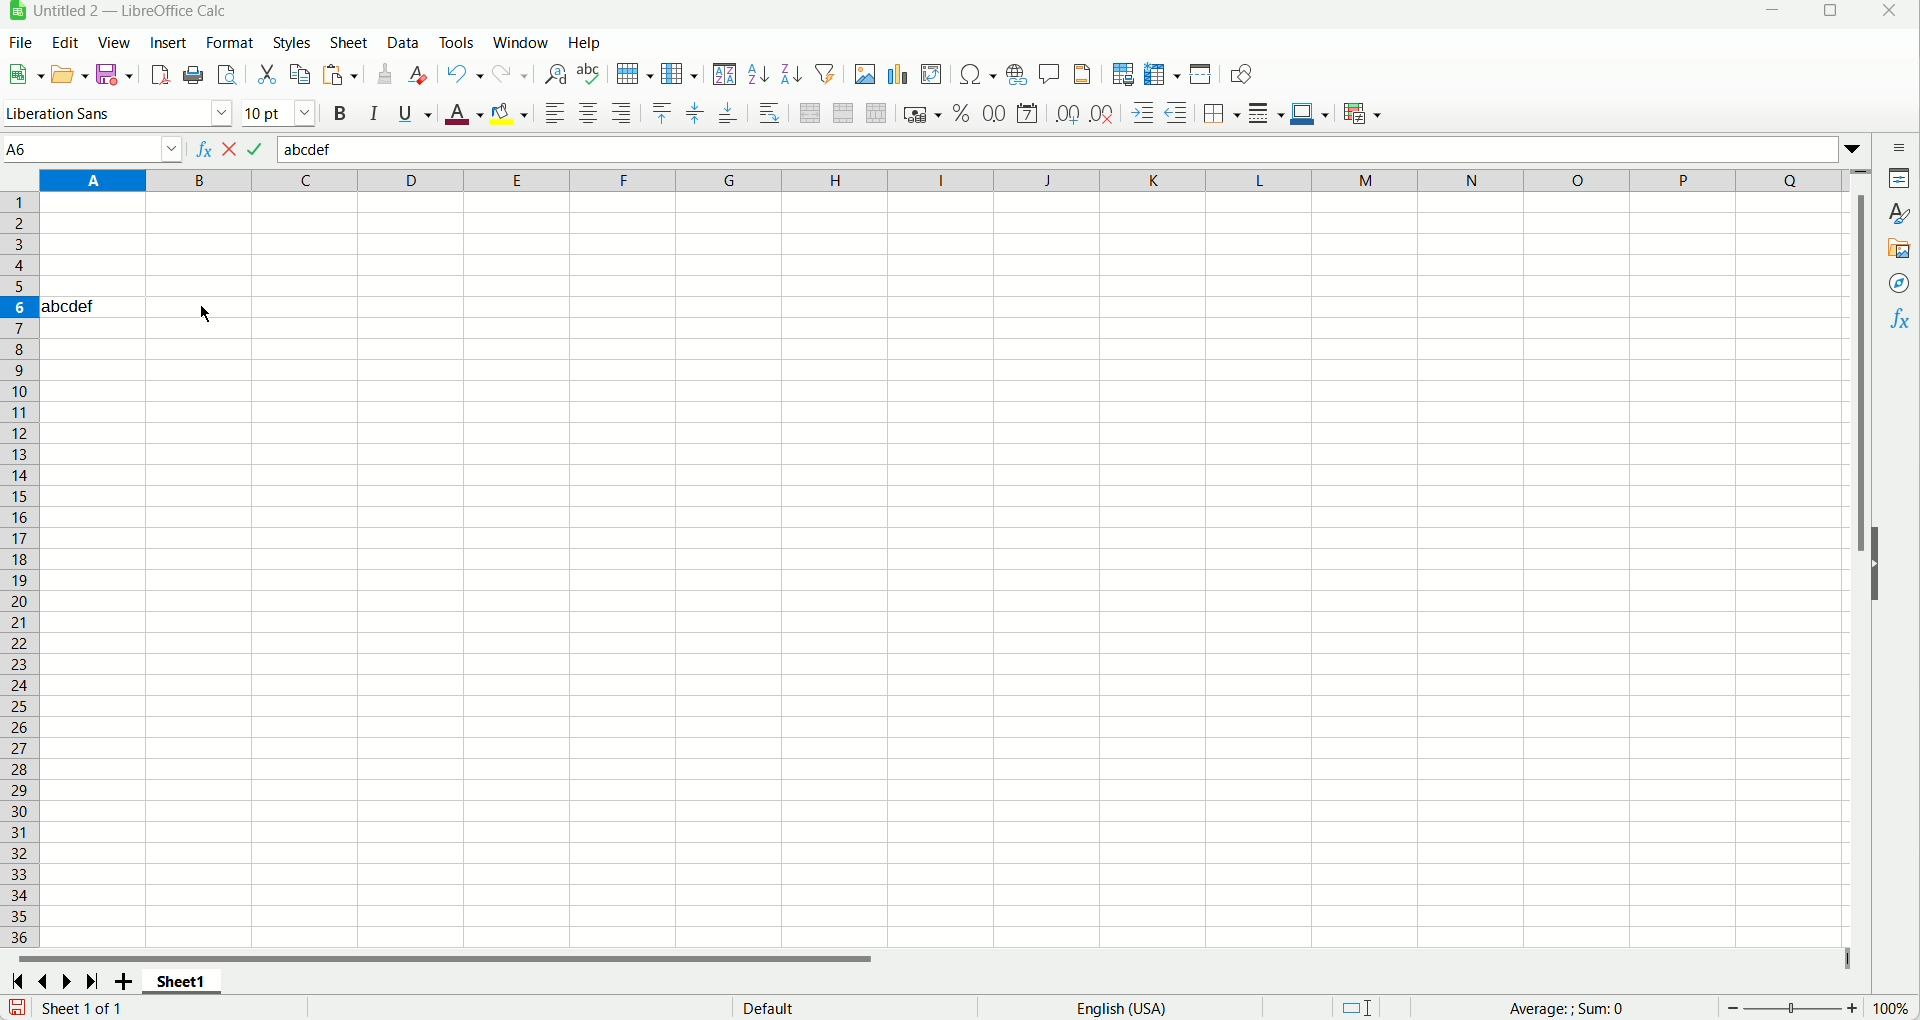  What do you see at coordinates (589, 112) in the screenshot?
I see `align center` at bounding box center [589, 112].